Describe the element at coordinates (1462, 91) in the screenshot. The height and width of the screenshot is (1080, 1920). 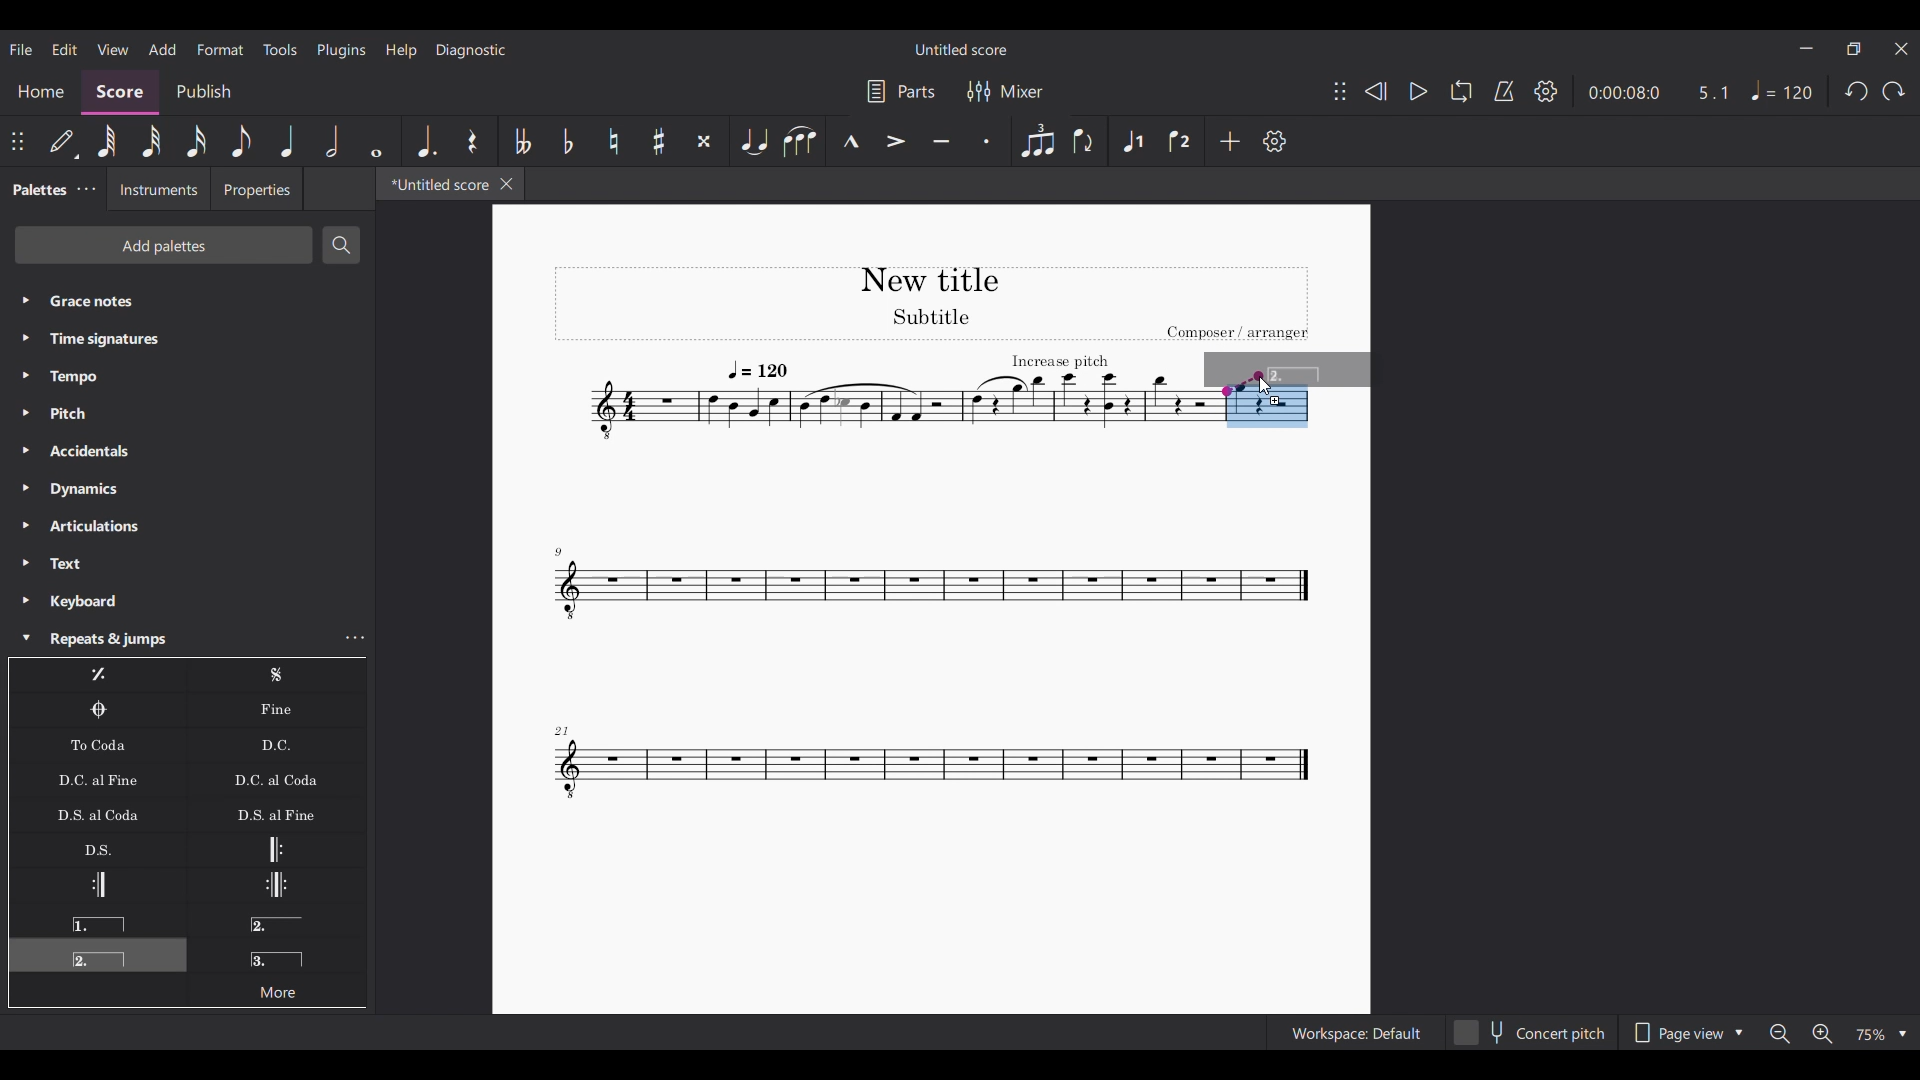
I see `Loop playback` at that location.